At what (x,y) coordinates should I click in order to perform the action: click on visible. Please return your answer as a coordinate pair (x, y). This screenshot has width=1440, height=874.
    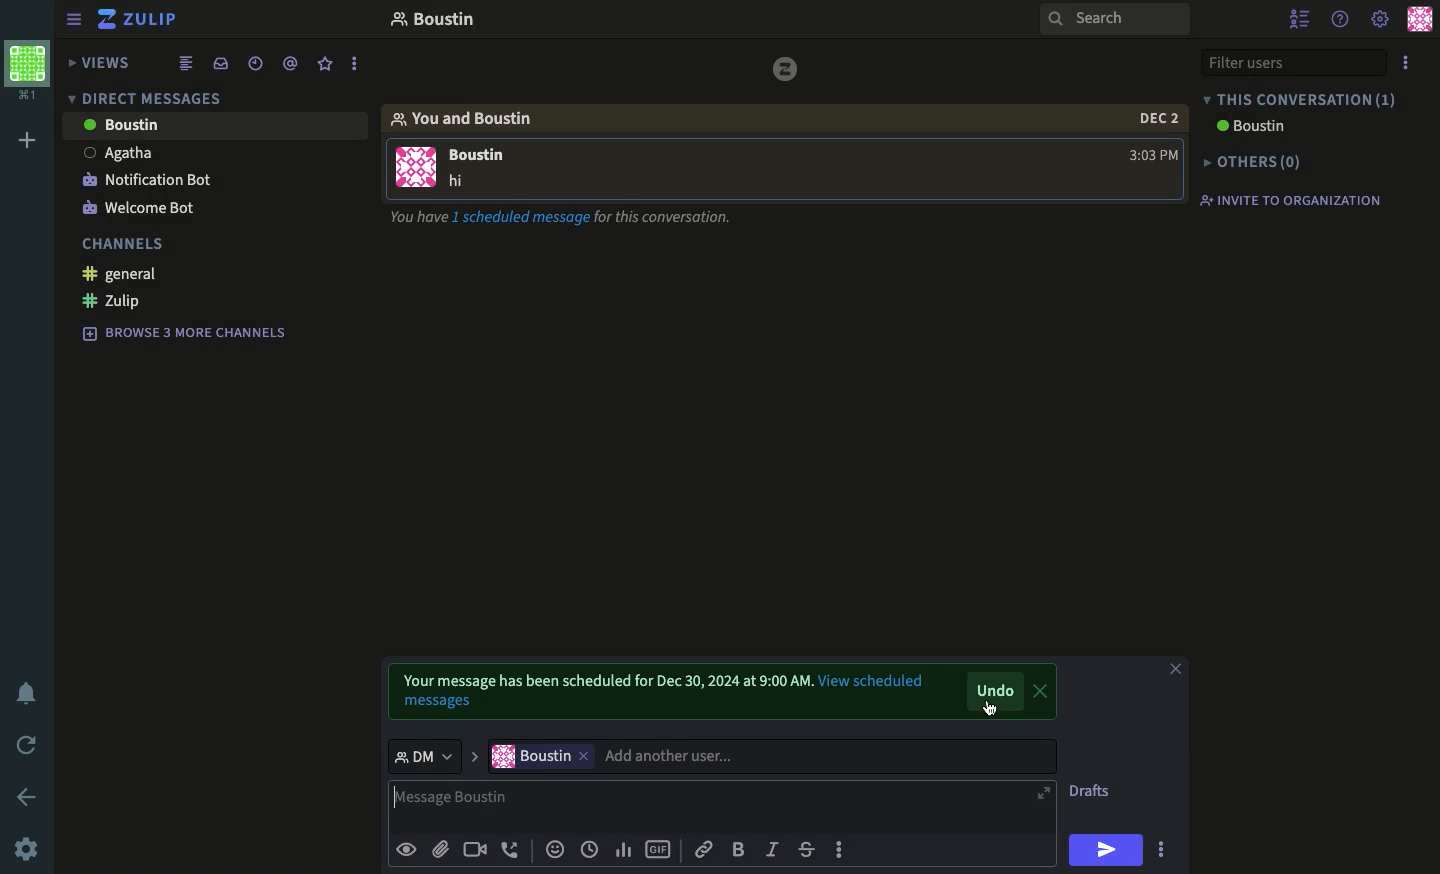
    Looking at the image, I should click on (409, 848).